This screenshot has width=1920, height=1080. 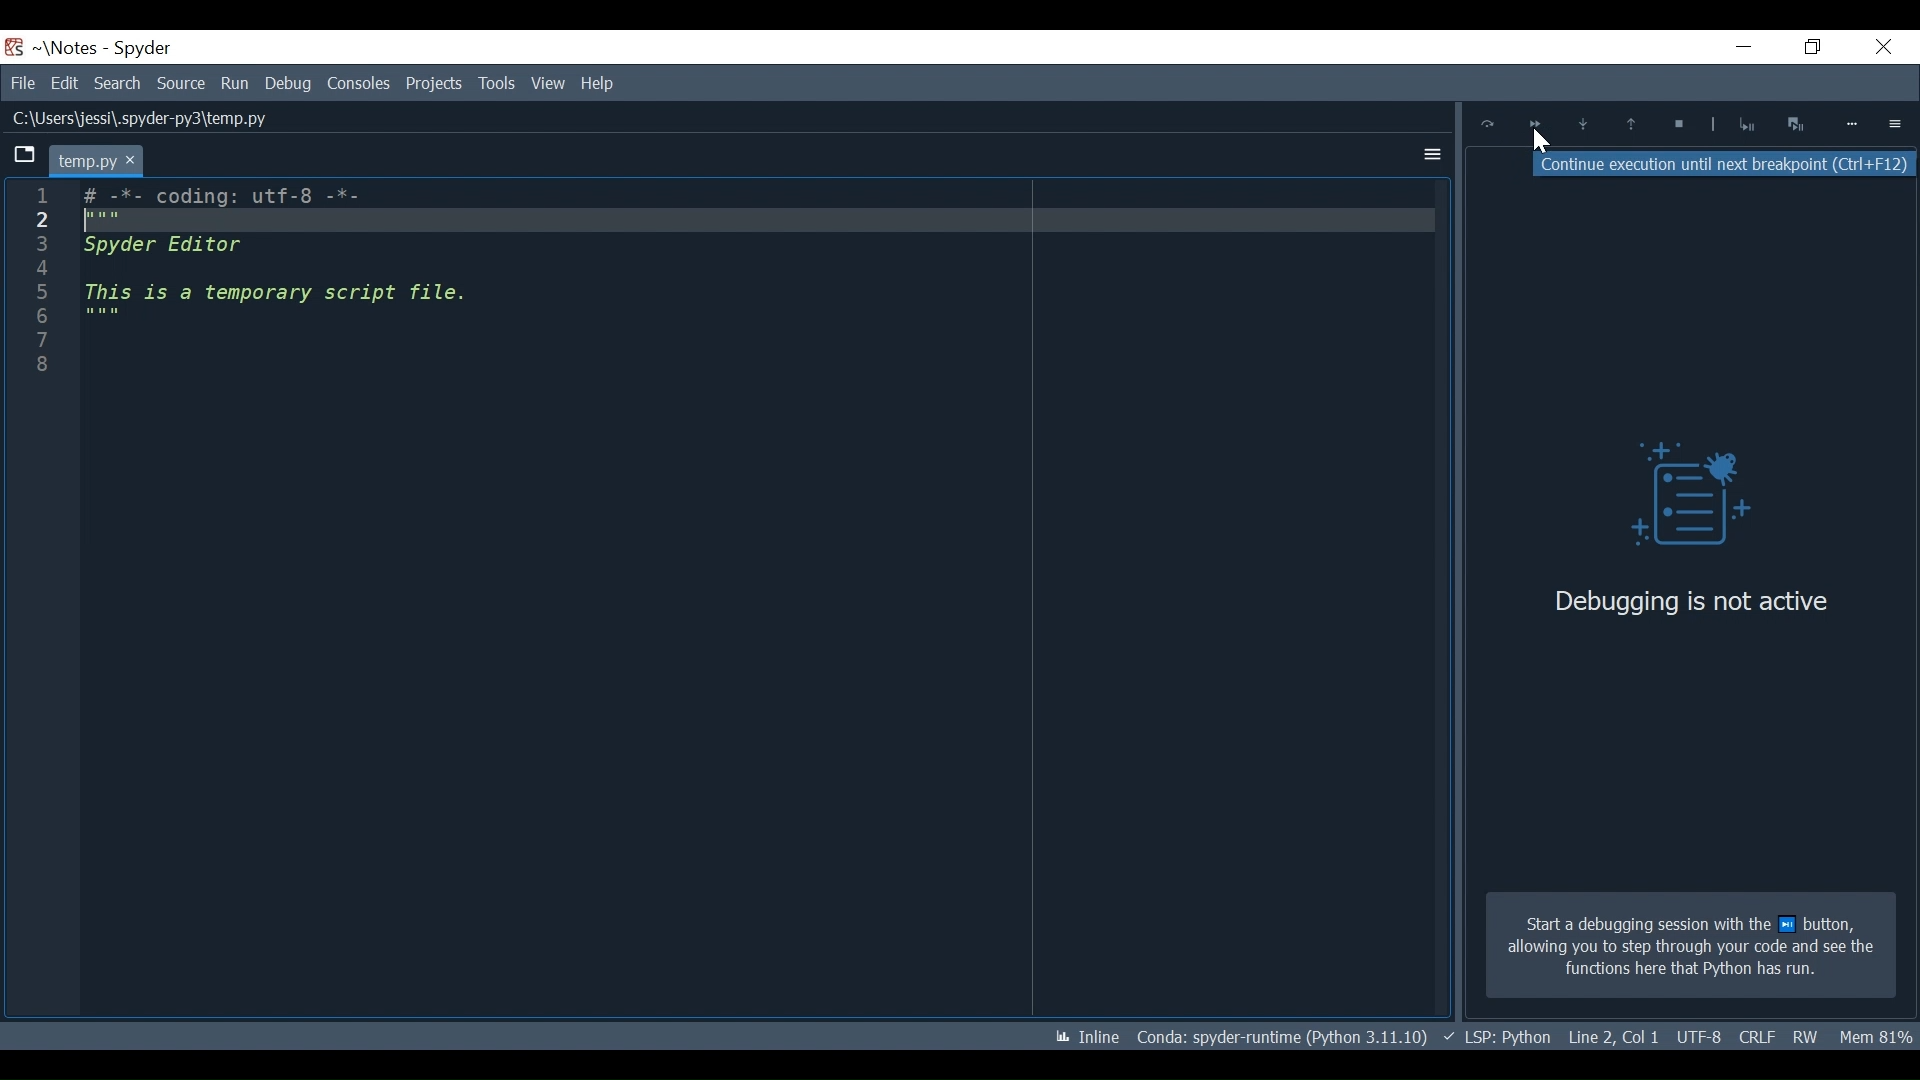 What do you see at coordinates (1879, 1033) in the screenshot?
I see `Memory Usage` at bounding box center [1879, 1033].